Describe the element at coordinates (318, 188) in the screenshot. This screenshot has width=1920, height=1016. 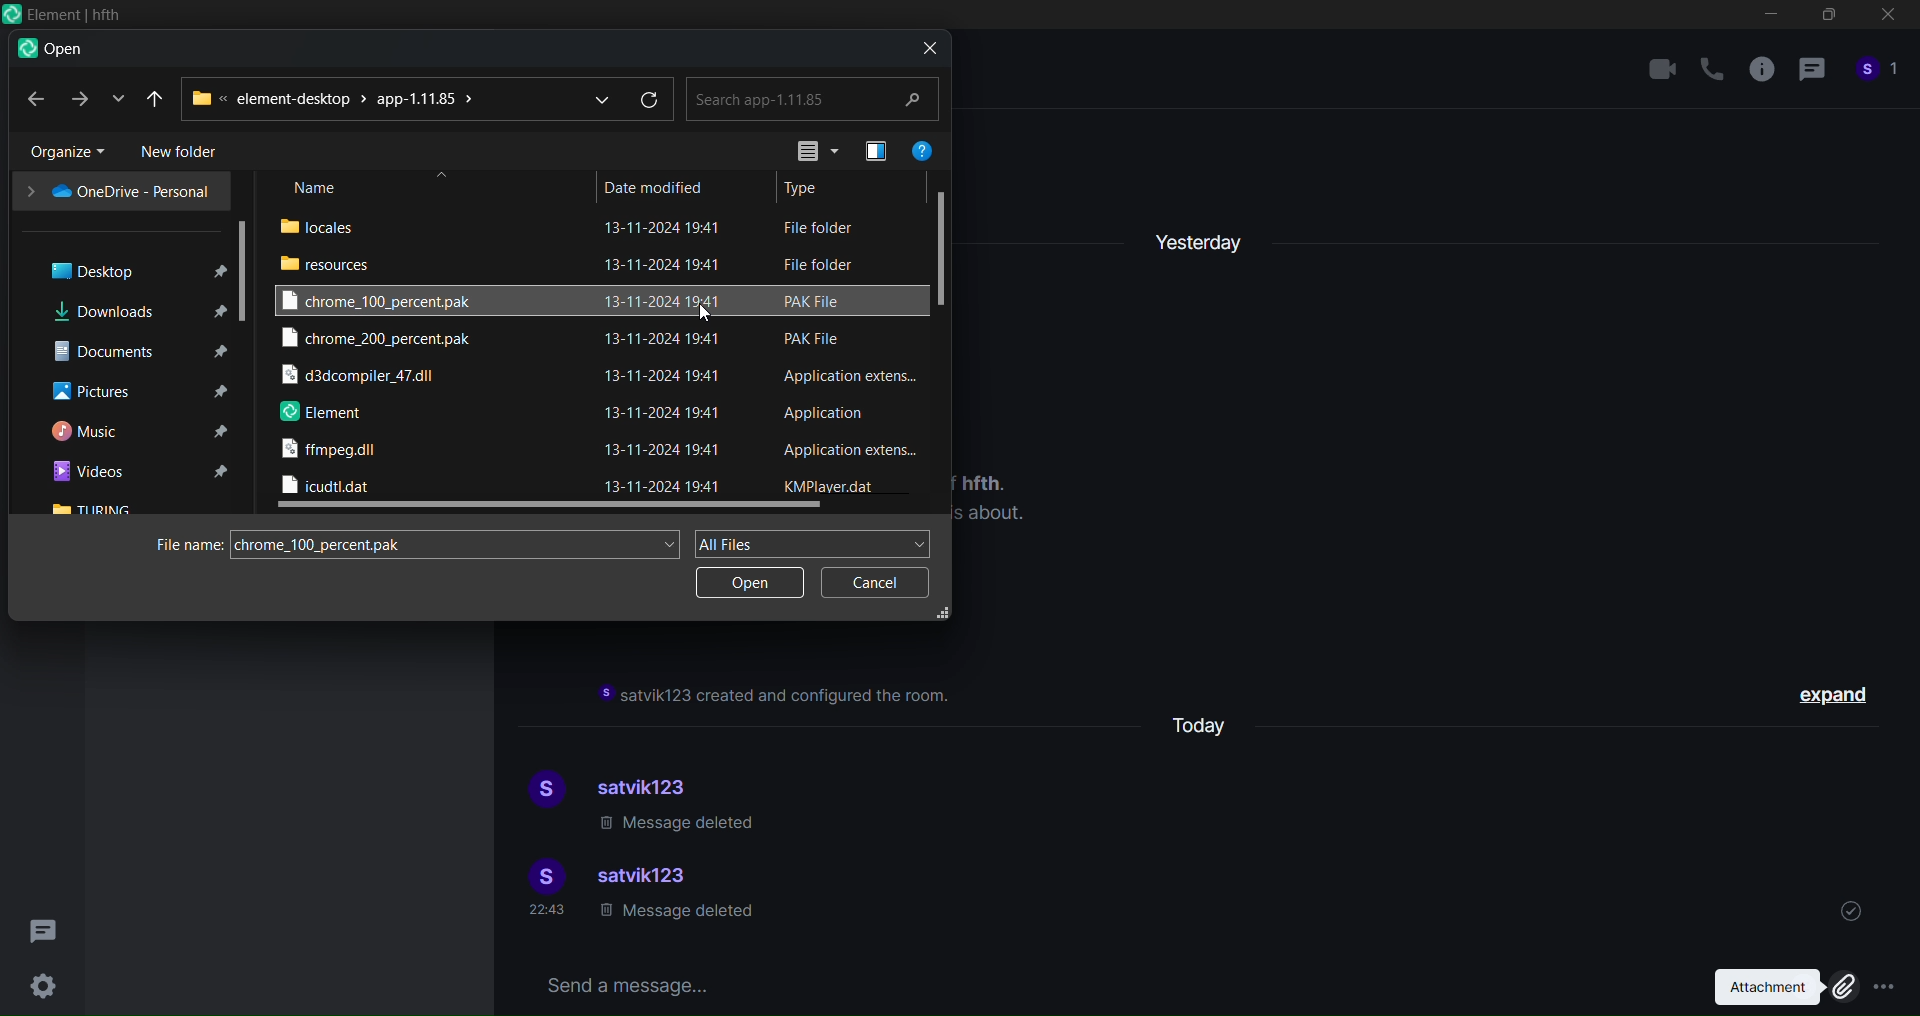
I see `name` at that location.